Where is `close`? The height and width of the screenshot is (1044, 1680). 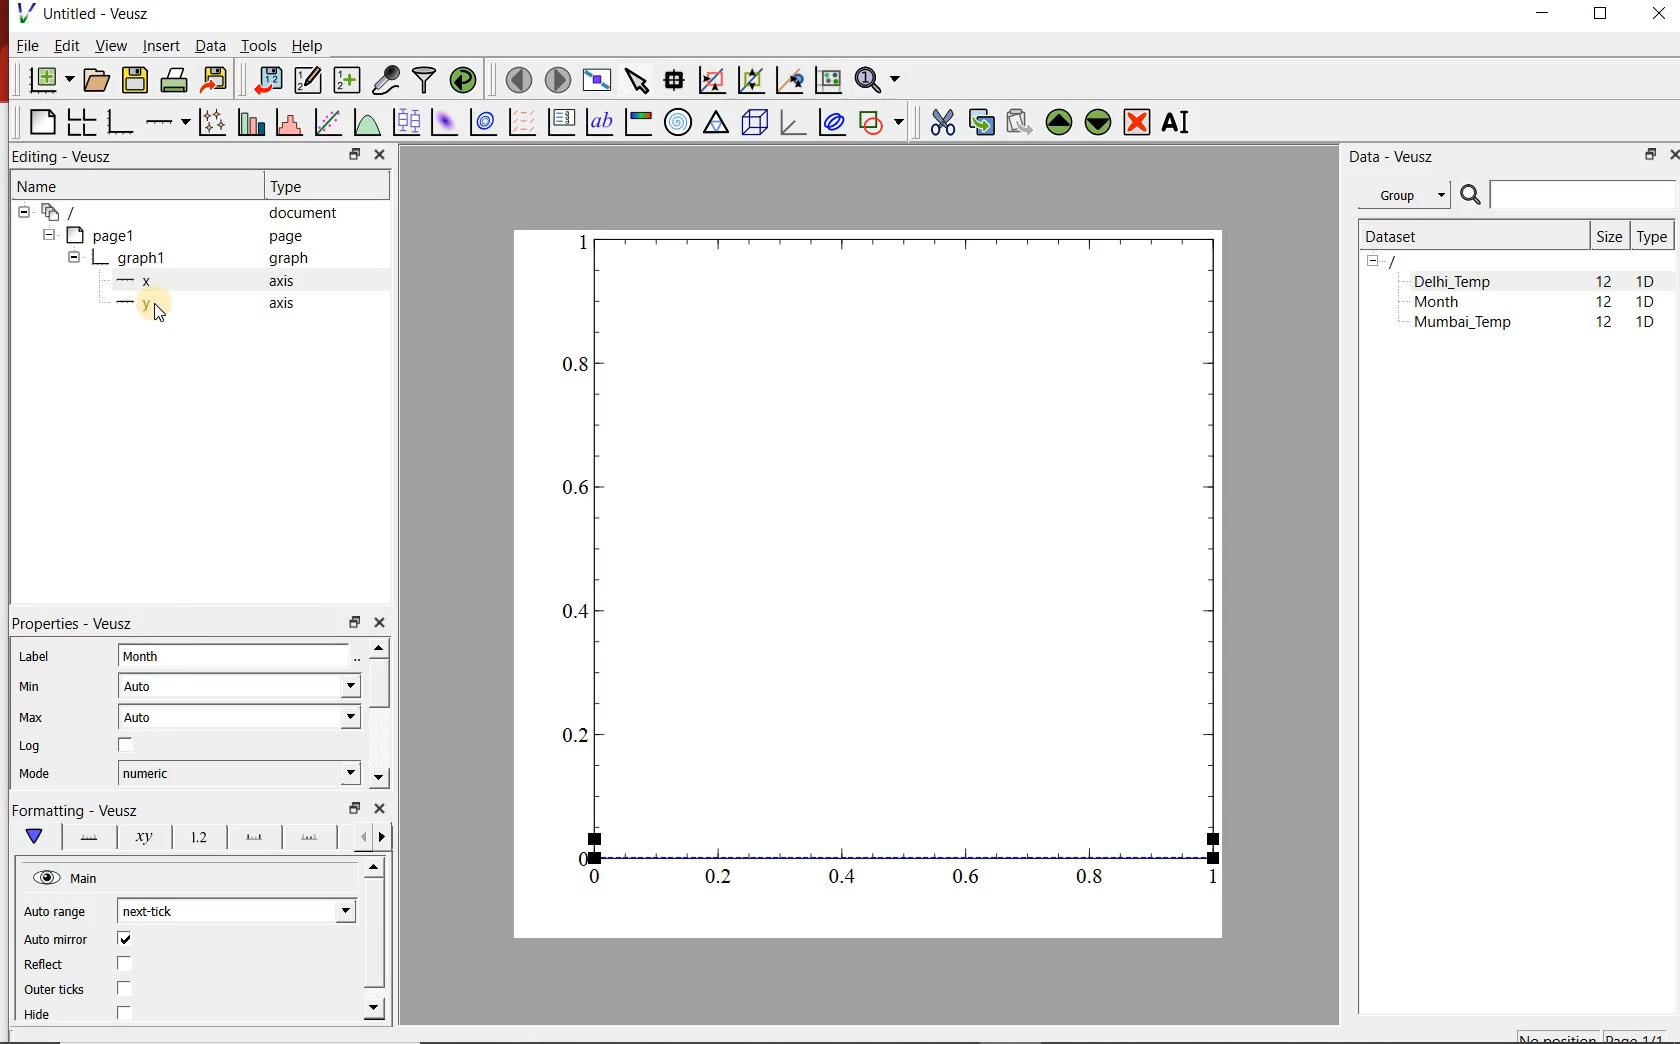
close is located at coordinates (379, 808).